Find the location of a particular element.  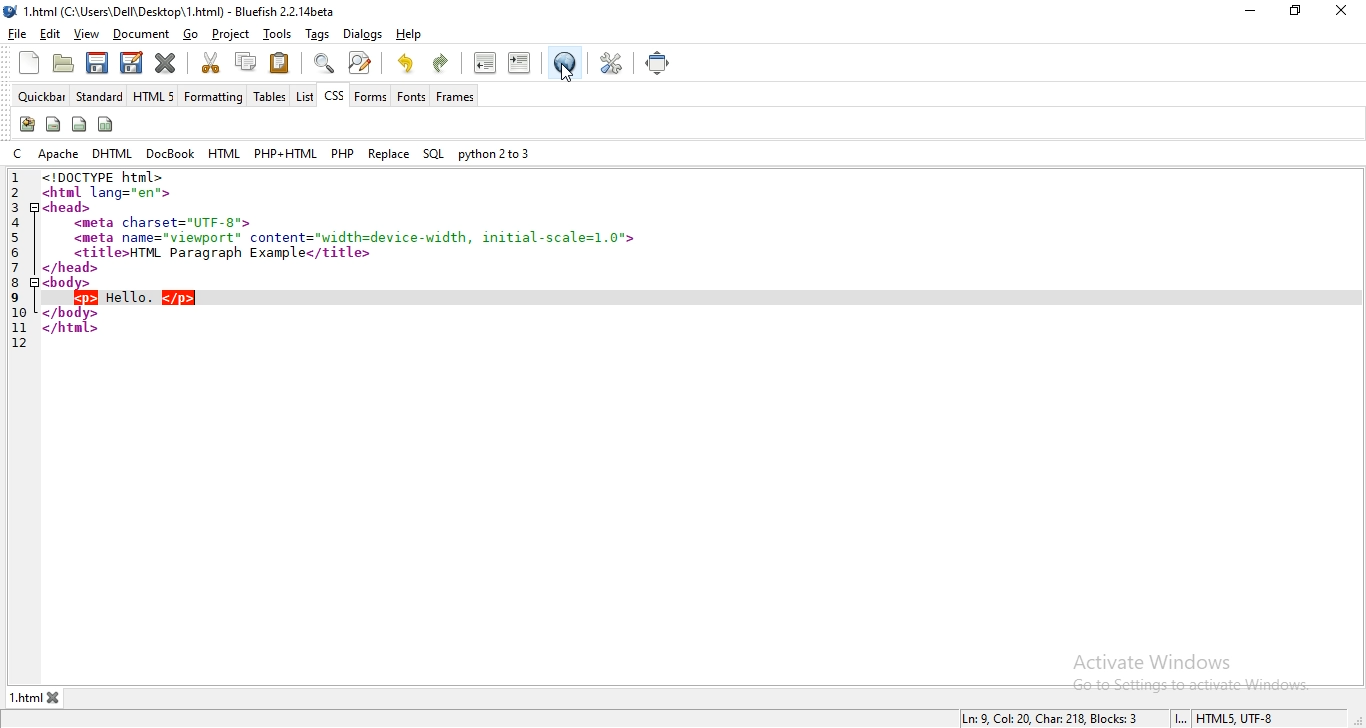

edit preferences is located at coordinates (608, 63).